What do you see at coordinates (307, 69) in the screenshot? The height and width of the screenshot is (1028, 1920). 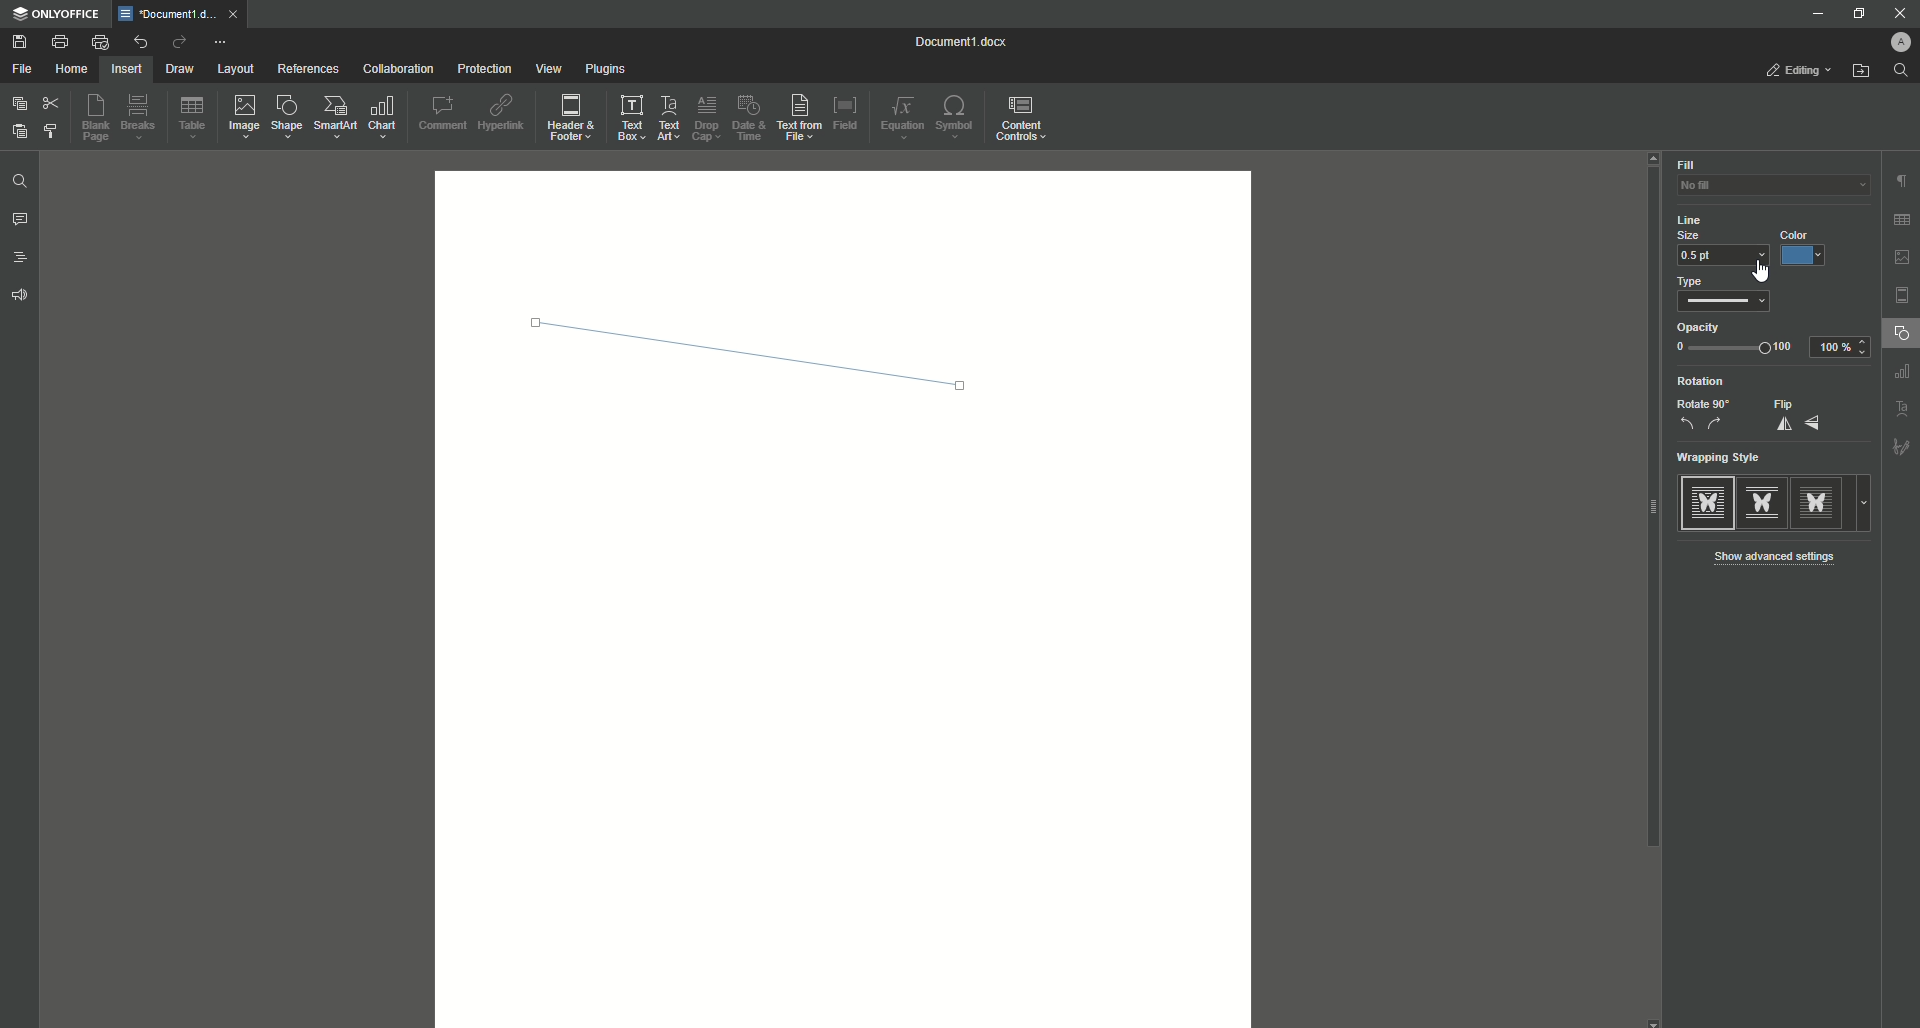 I see `References` at bounding box center [307, 69].